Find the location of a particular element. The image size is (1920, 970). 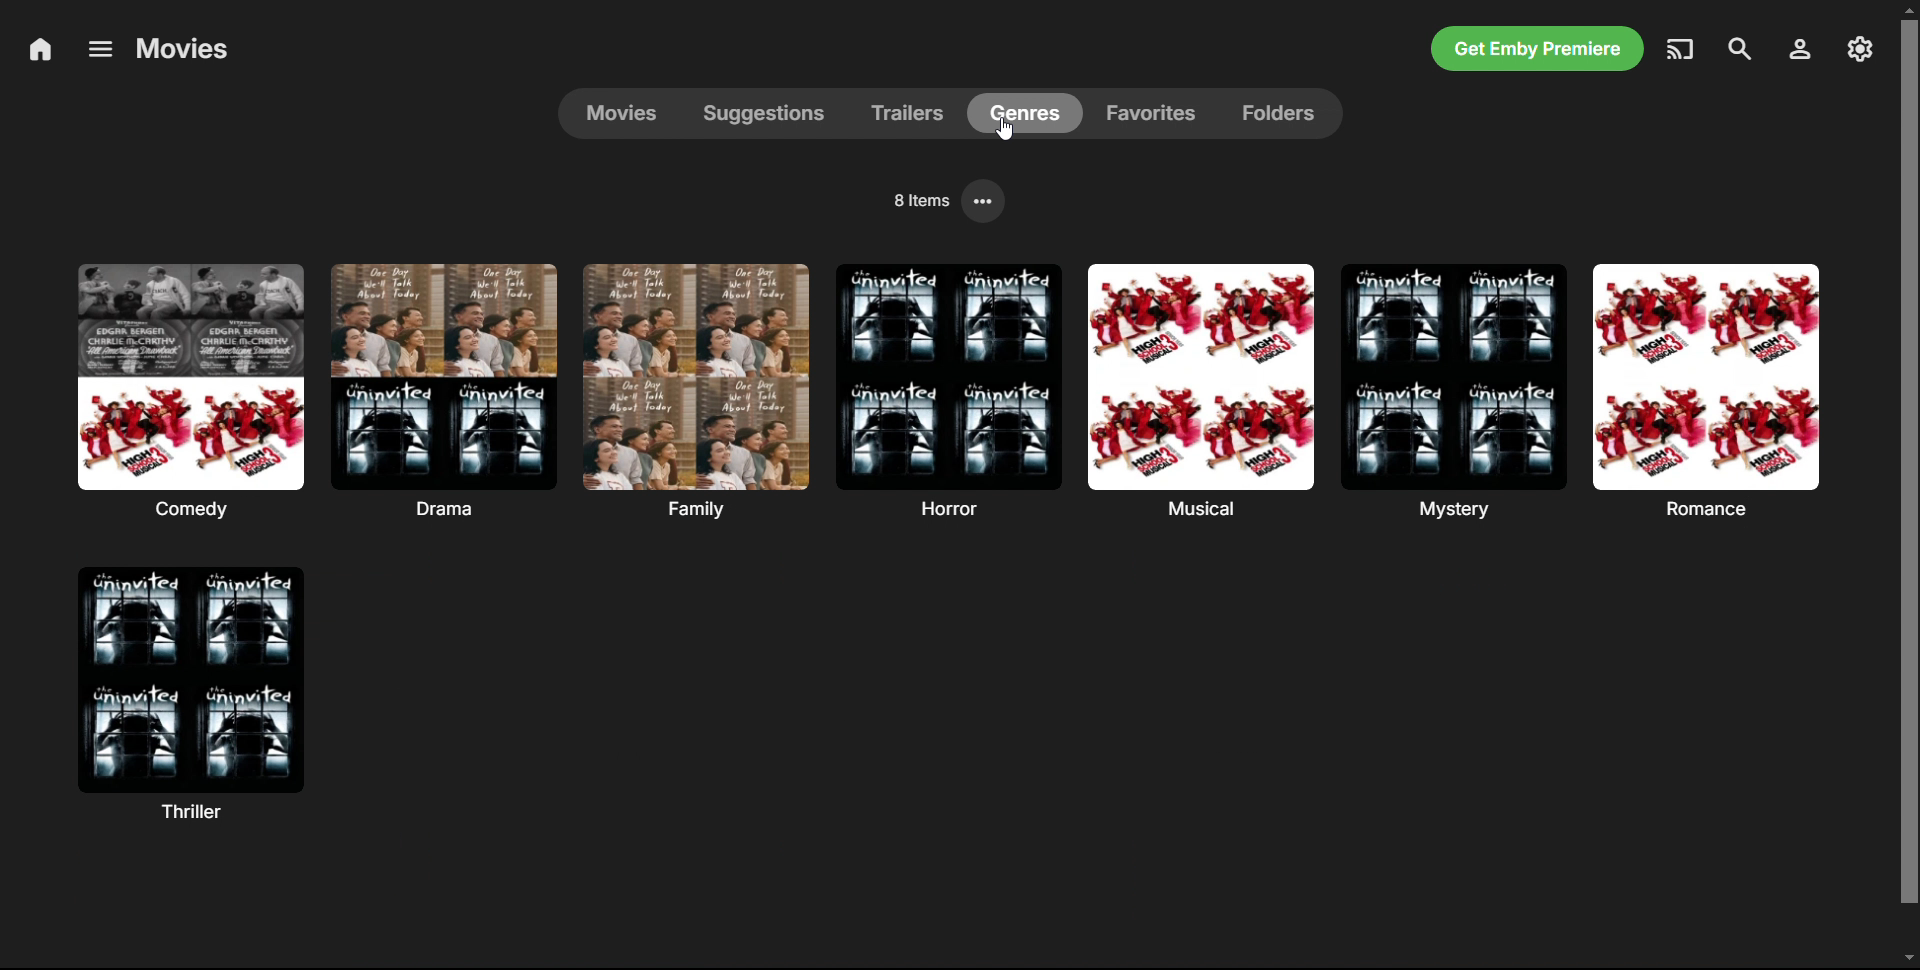

settings is located at coordinates (1859, 50).